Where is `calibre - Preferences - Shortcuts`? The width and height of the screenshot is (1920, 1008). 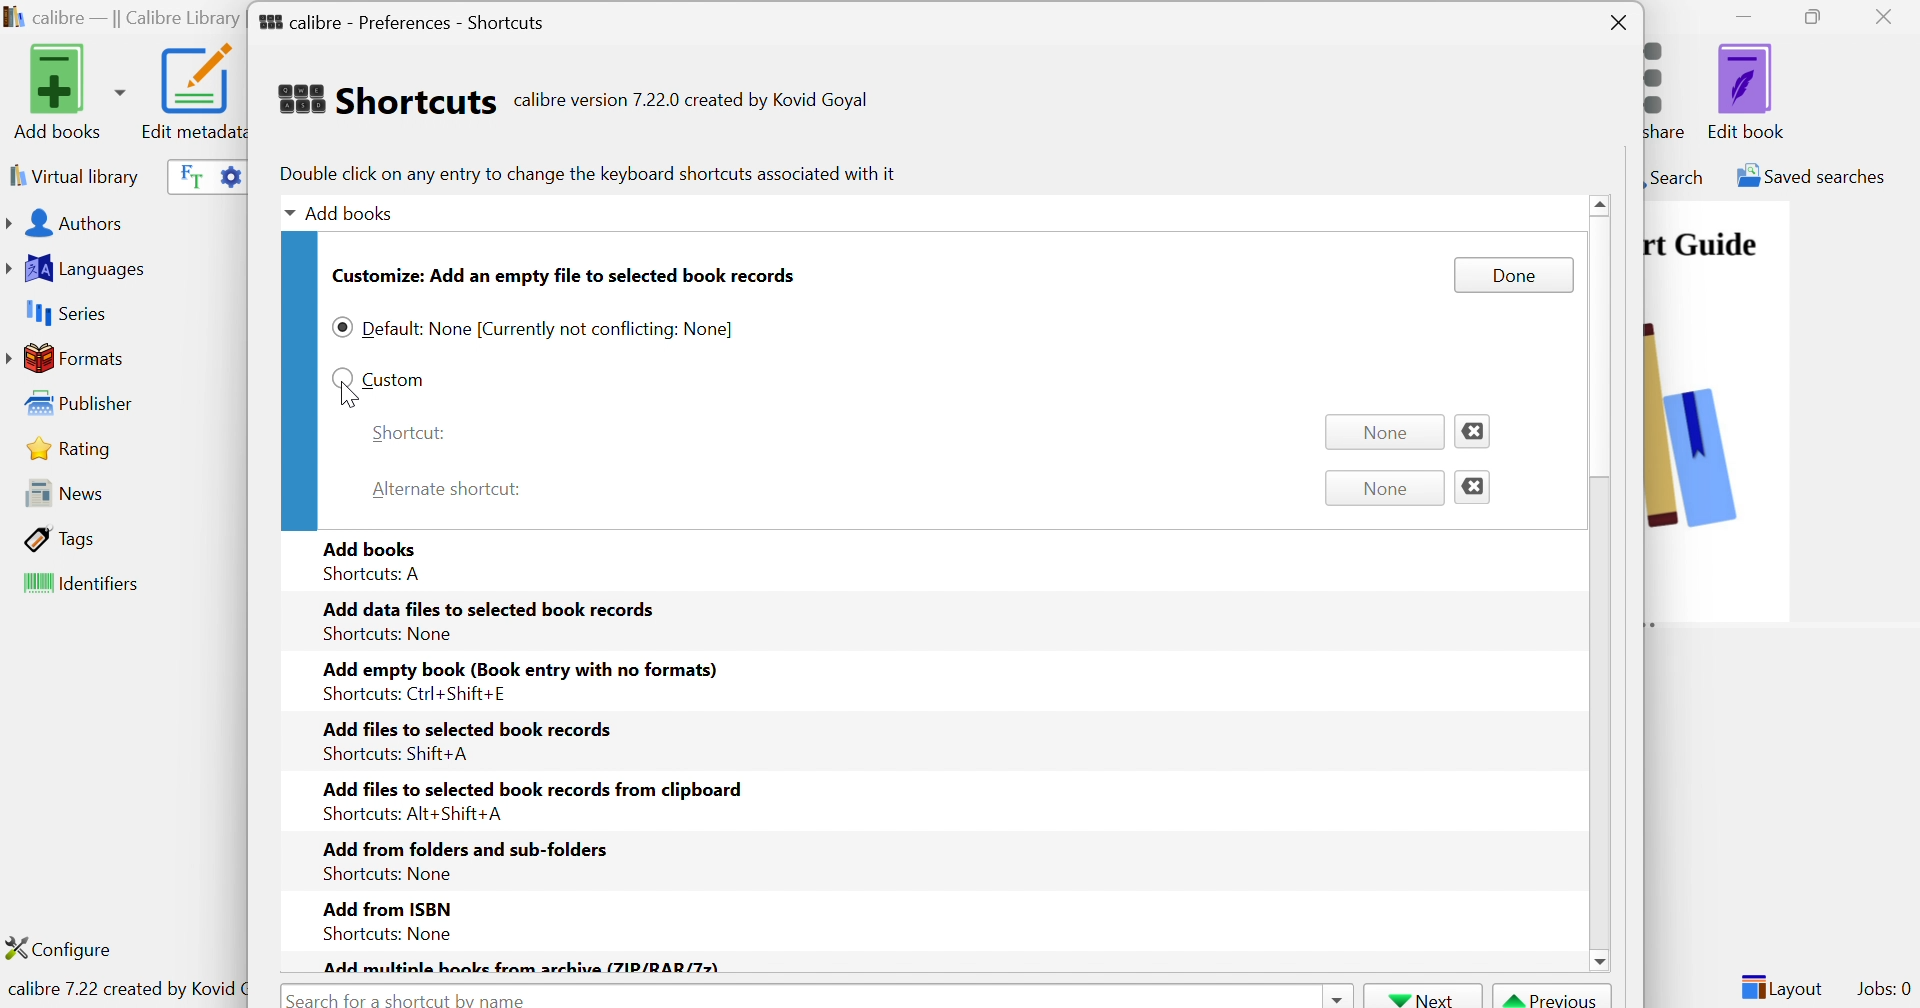 calibre - Preferences - Shortcuts is located at coordinates (402, 18).